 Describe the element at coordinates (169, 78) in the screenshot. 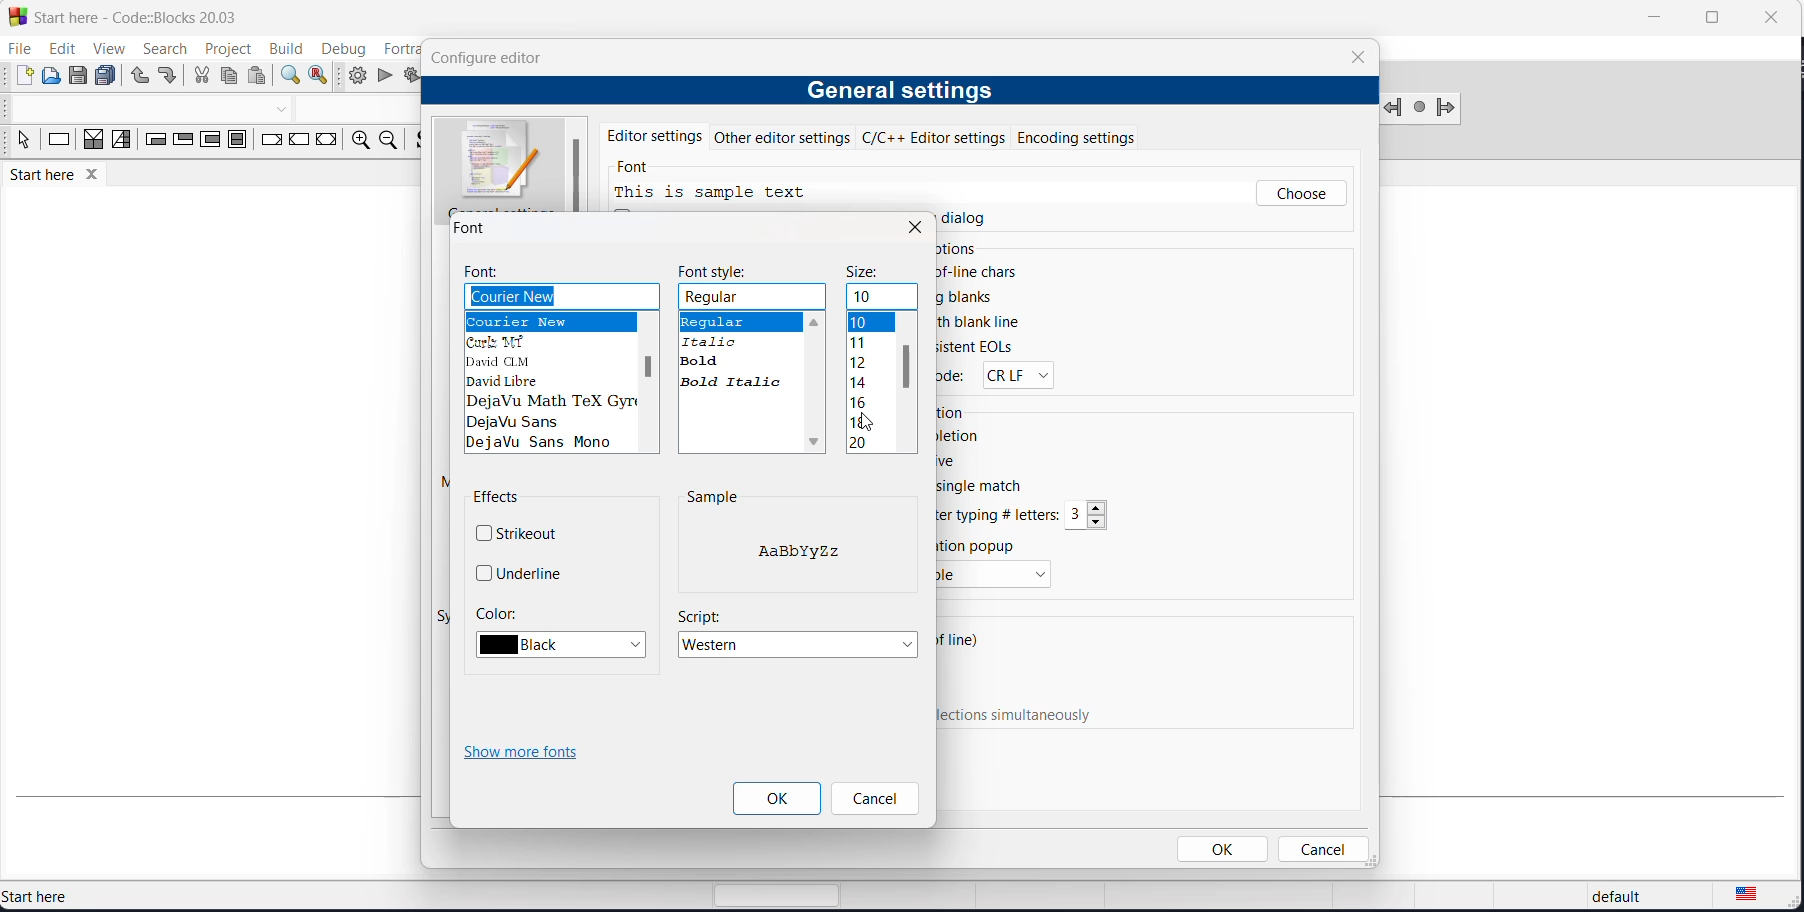

I see `redo` at that location.